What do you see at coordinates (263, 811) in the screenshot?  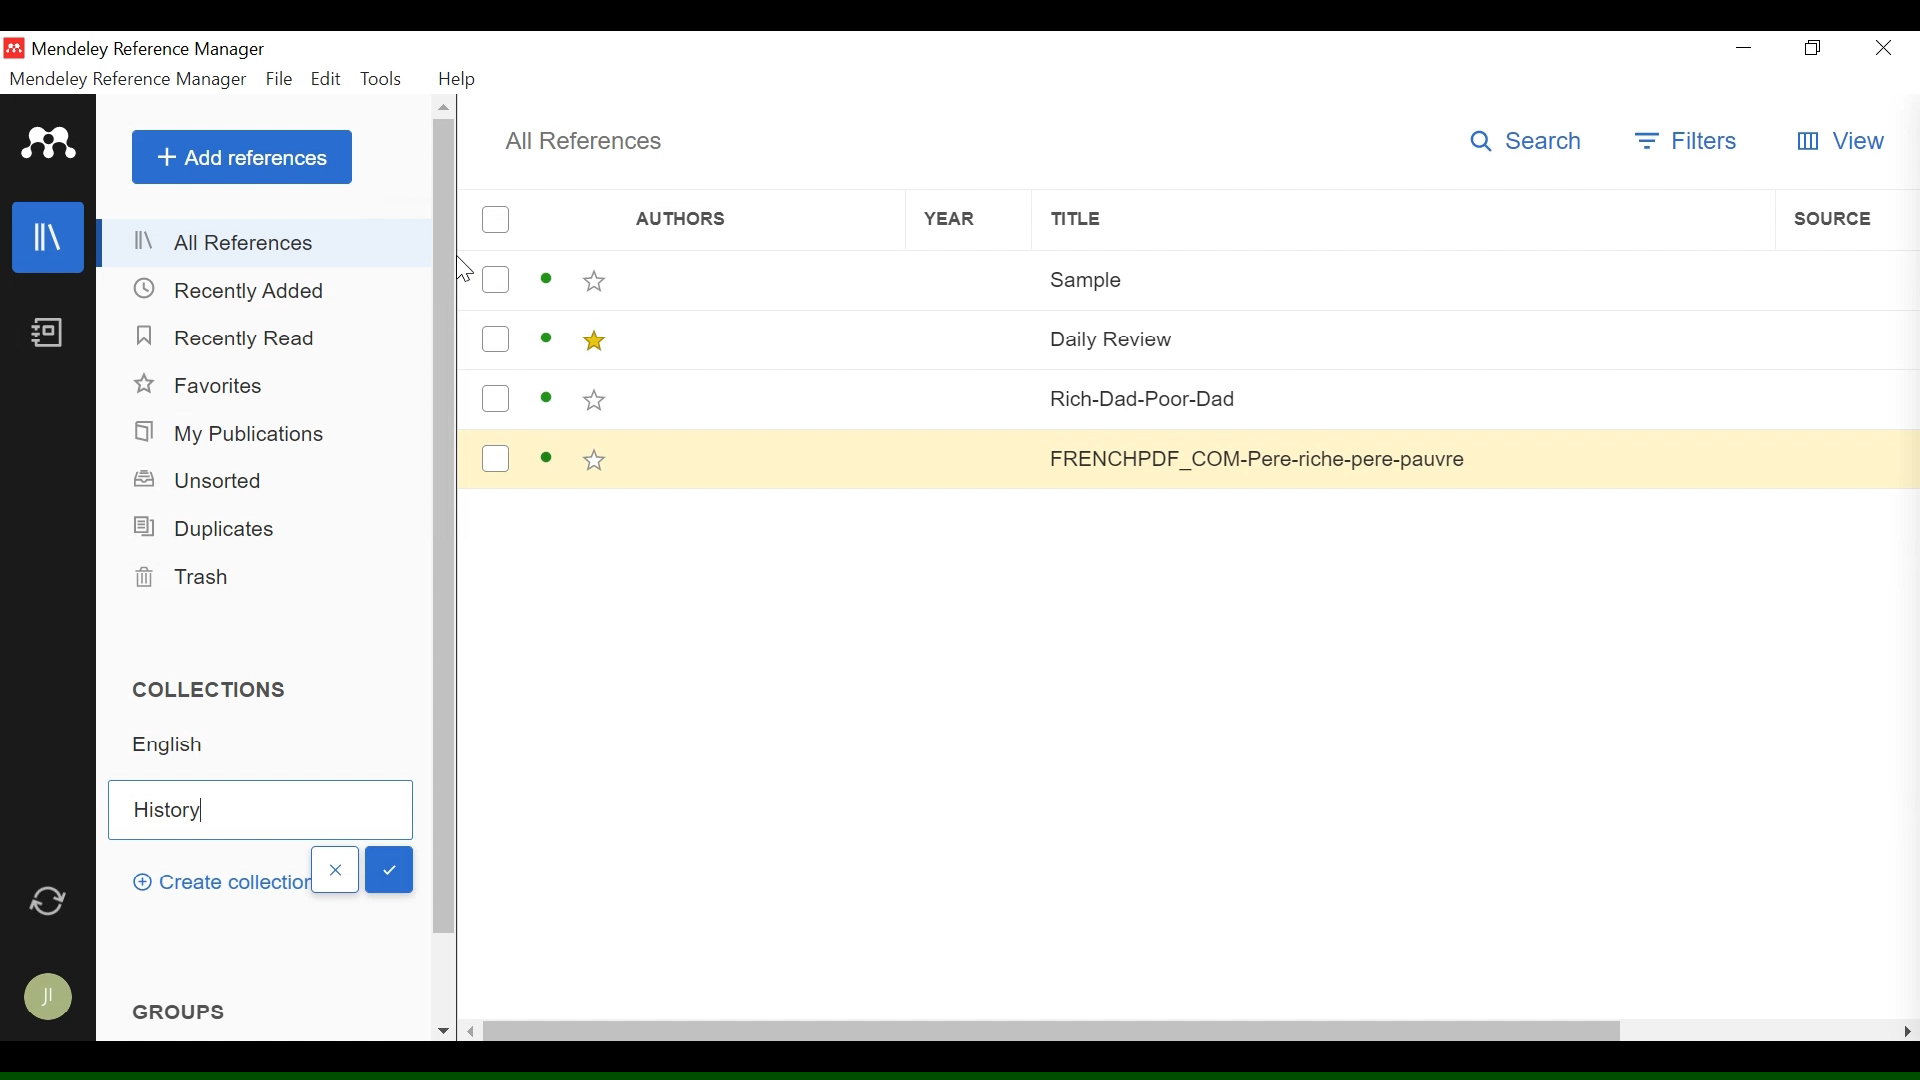 I see `History` at bounding box center [263, 811].